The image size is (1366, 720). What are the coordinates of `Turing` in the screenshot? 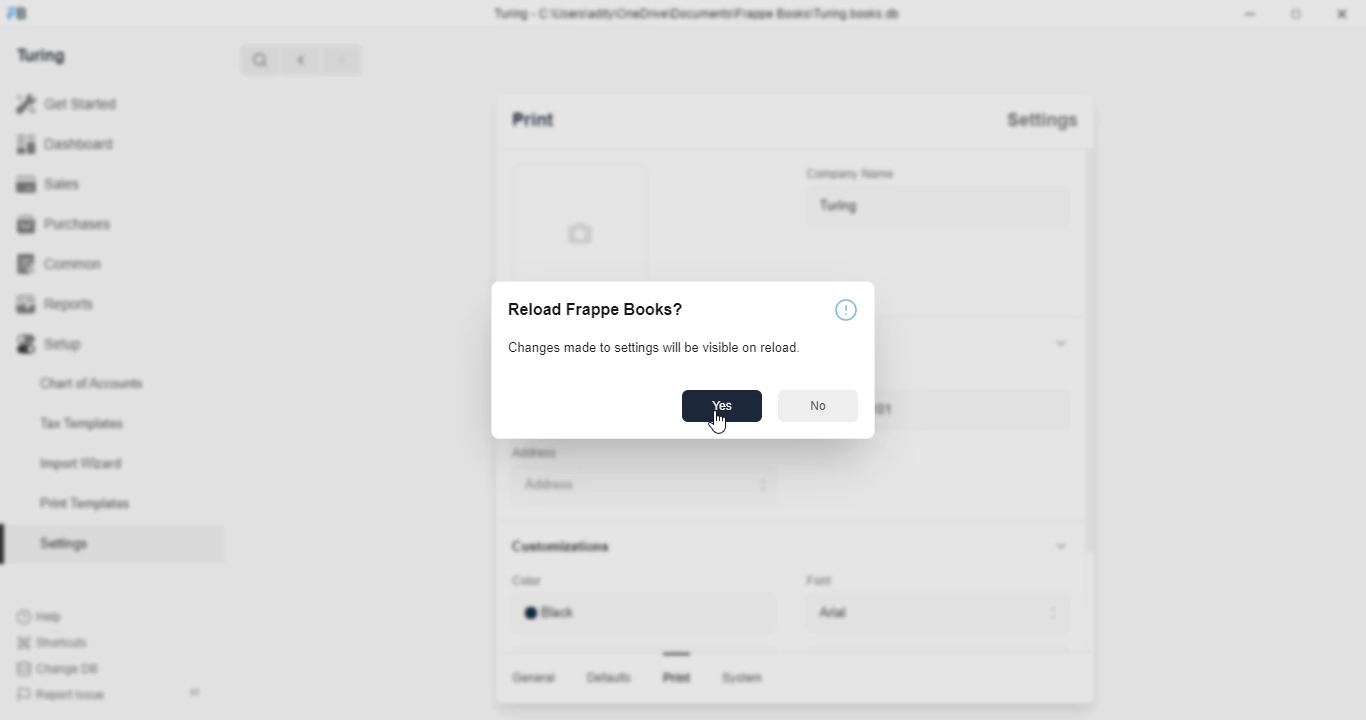 It's located at (47, 56).